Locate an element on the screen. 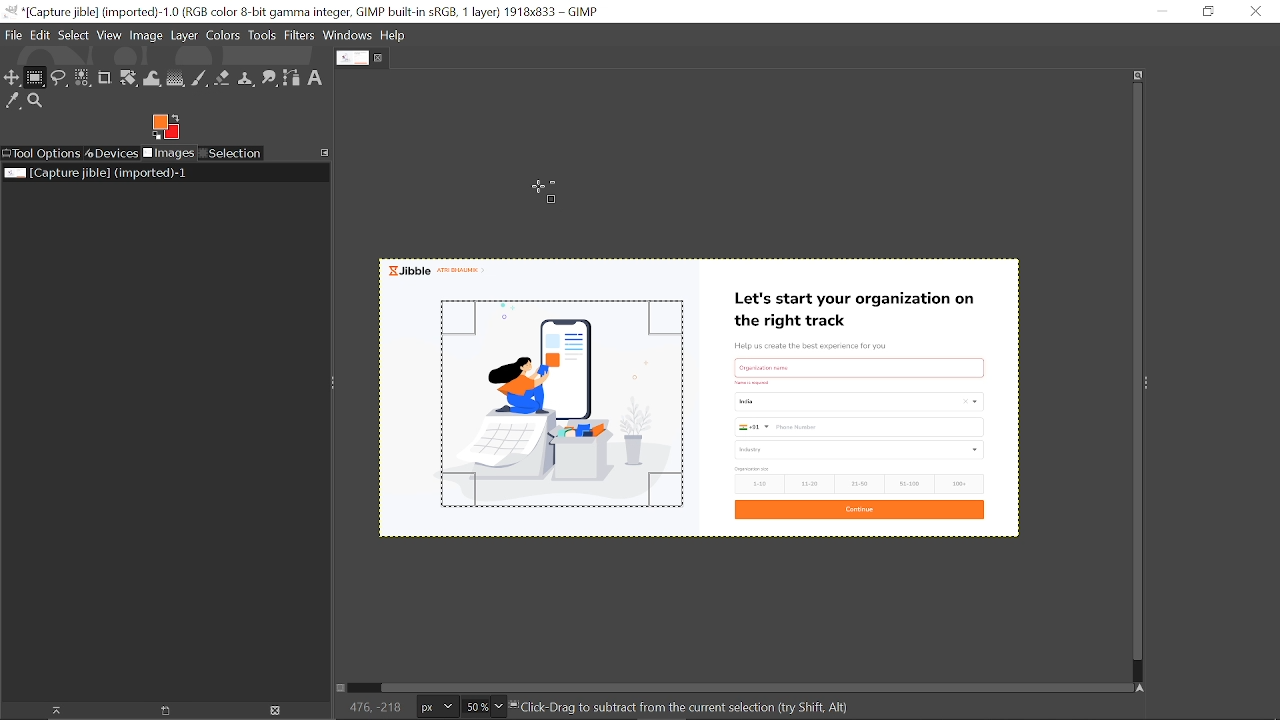 The image size is (1280, 720). Click-Drag to create current selection (try(Shift,Ctrl,Alt) is located at coordinates (695, 709).